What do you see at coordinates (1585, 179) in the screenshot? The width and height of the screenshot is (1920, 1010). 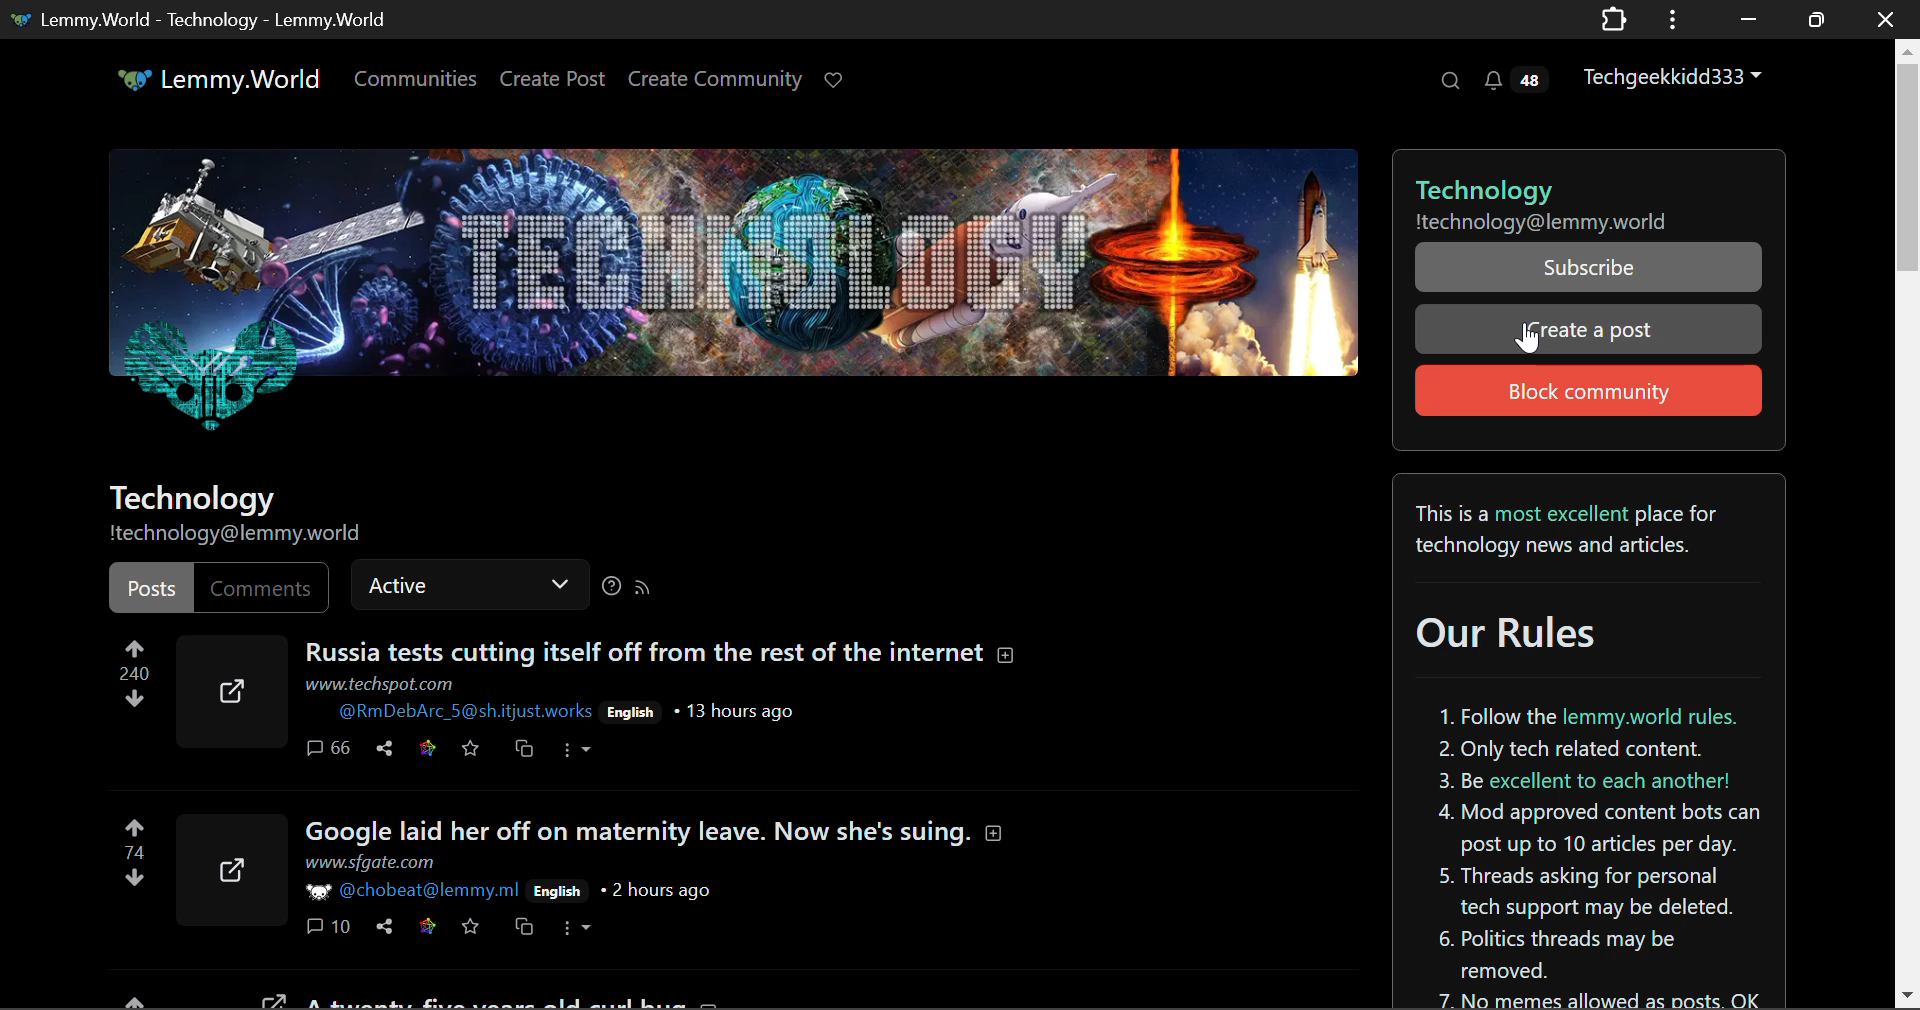 I see `Technology` at bounding box center [1585, 179].